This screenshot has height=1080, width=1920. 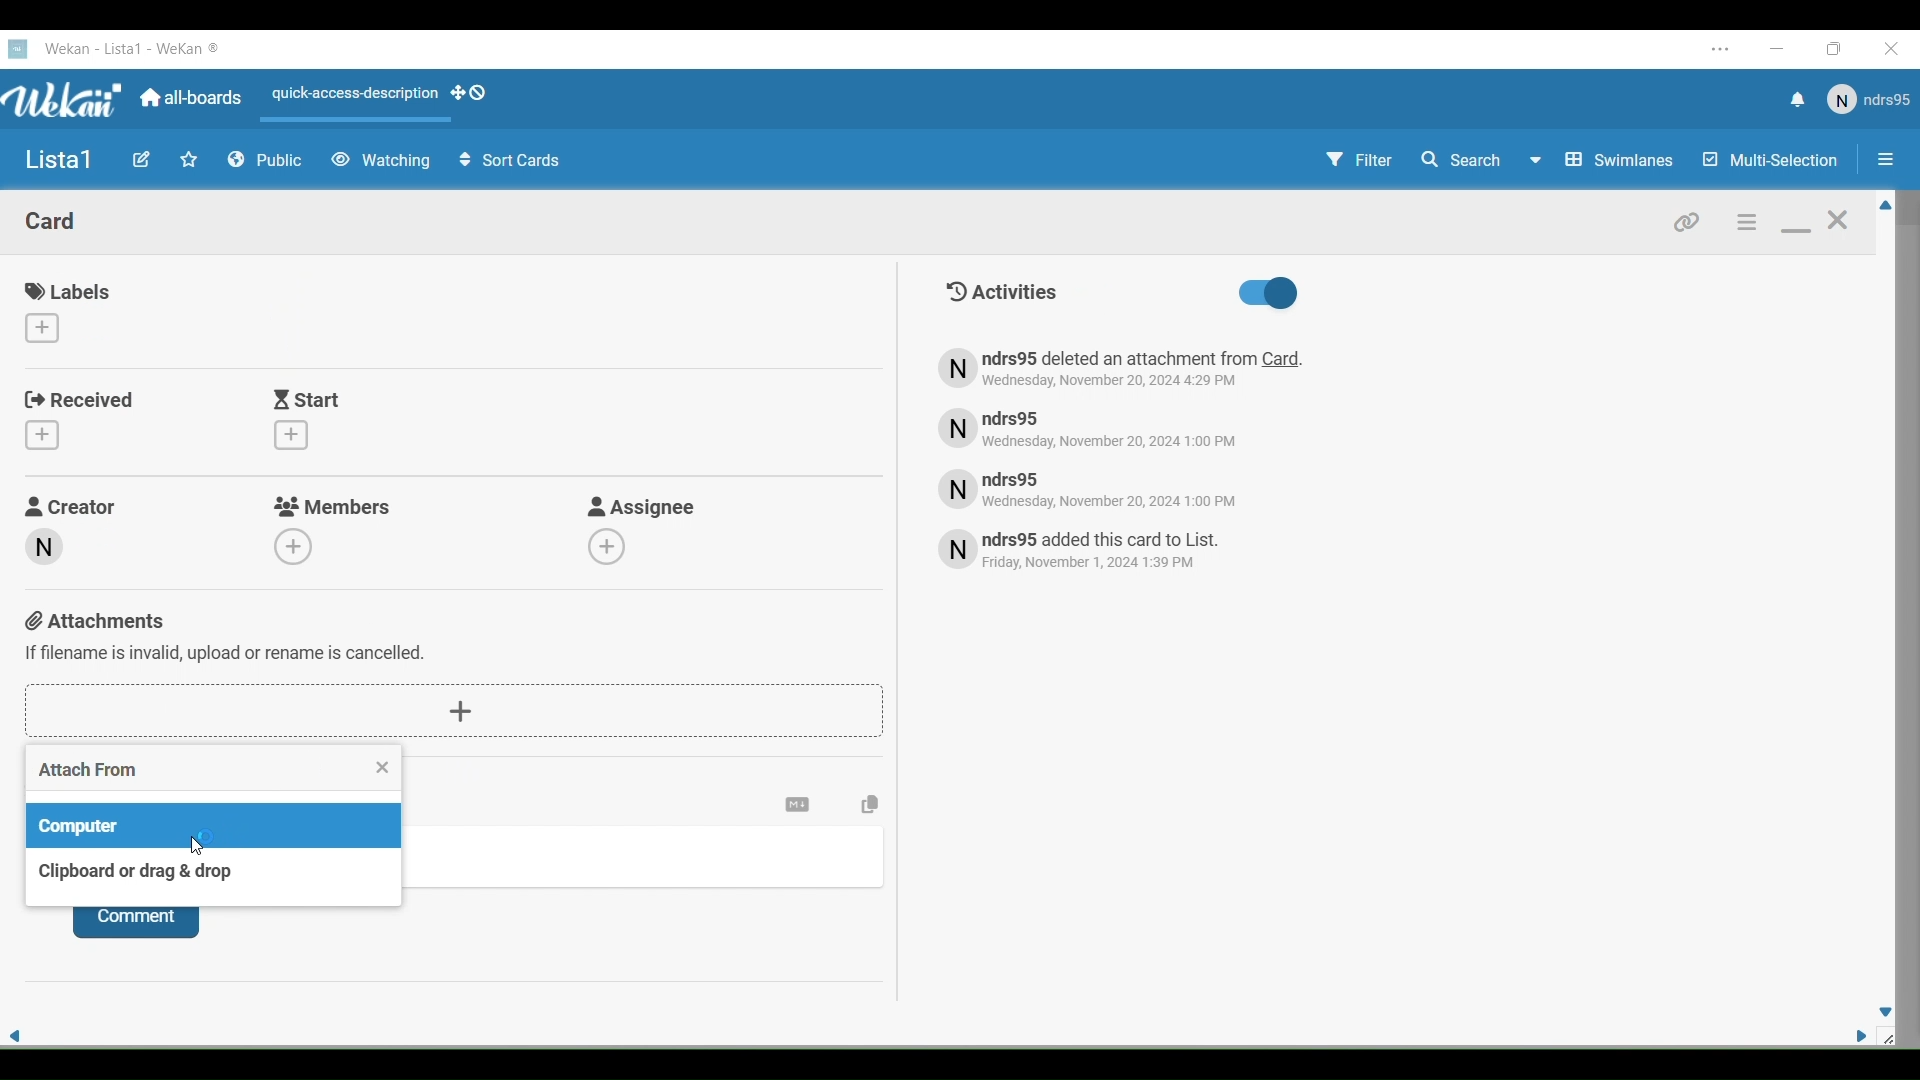 I want to click on Settings, so click(x=796, y=805).